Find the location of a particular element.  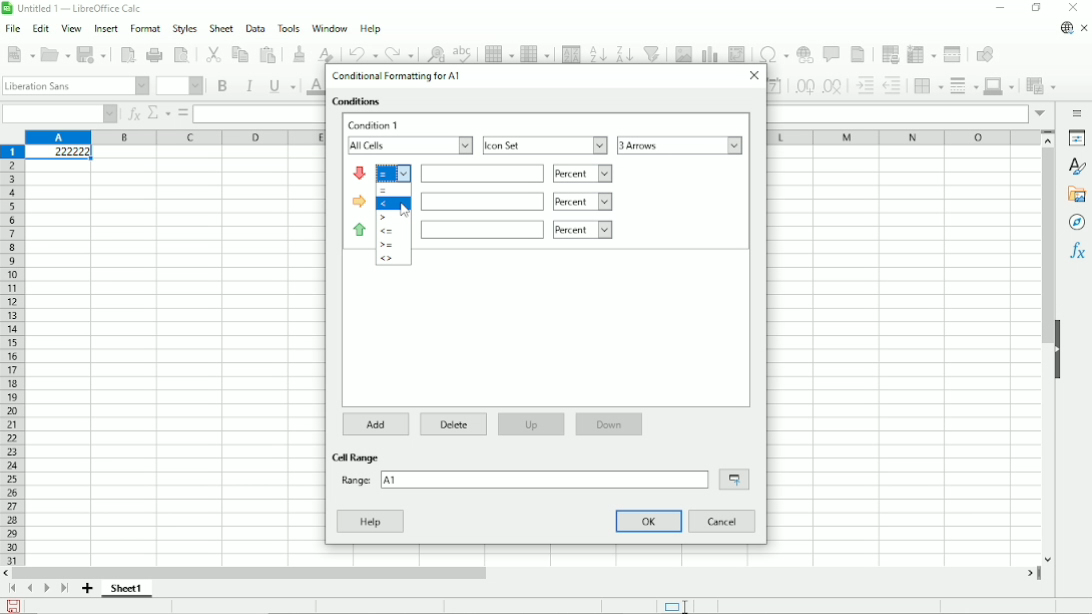

Find and replace is located at coordinates (436, 51).